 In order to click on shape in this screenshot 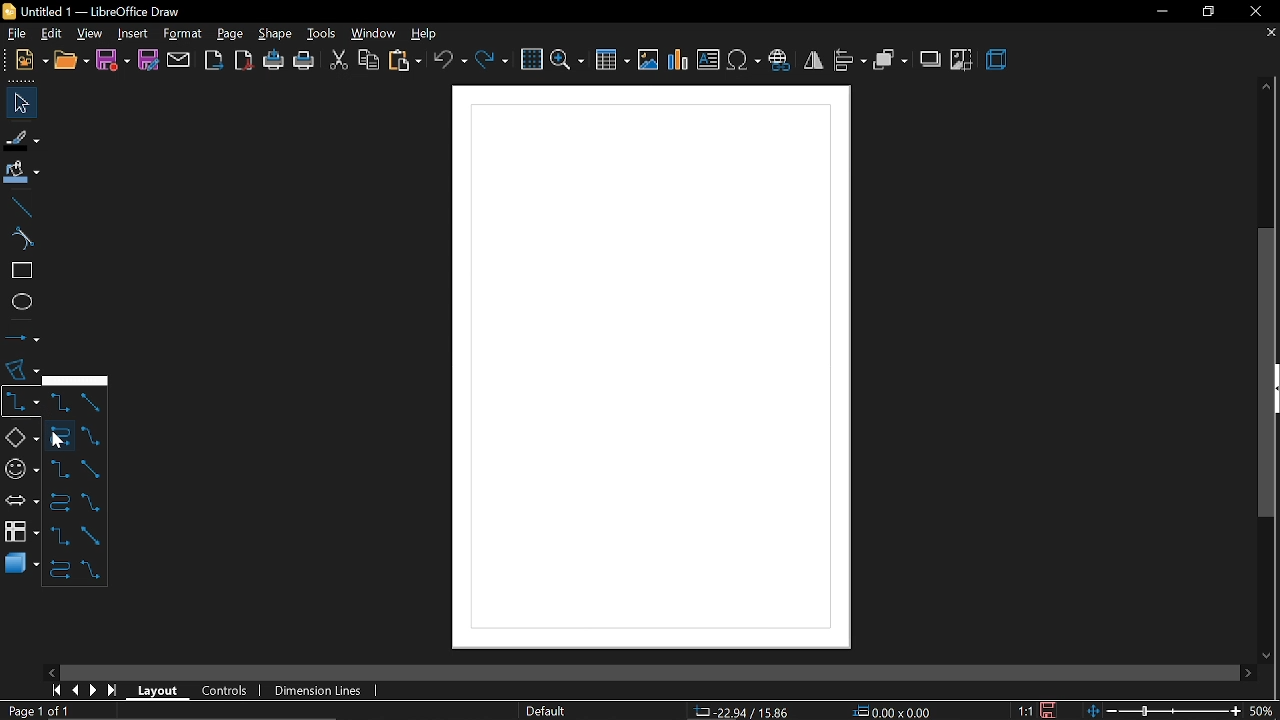, I will do `click(272, 33)`.